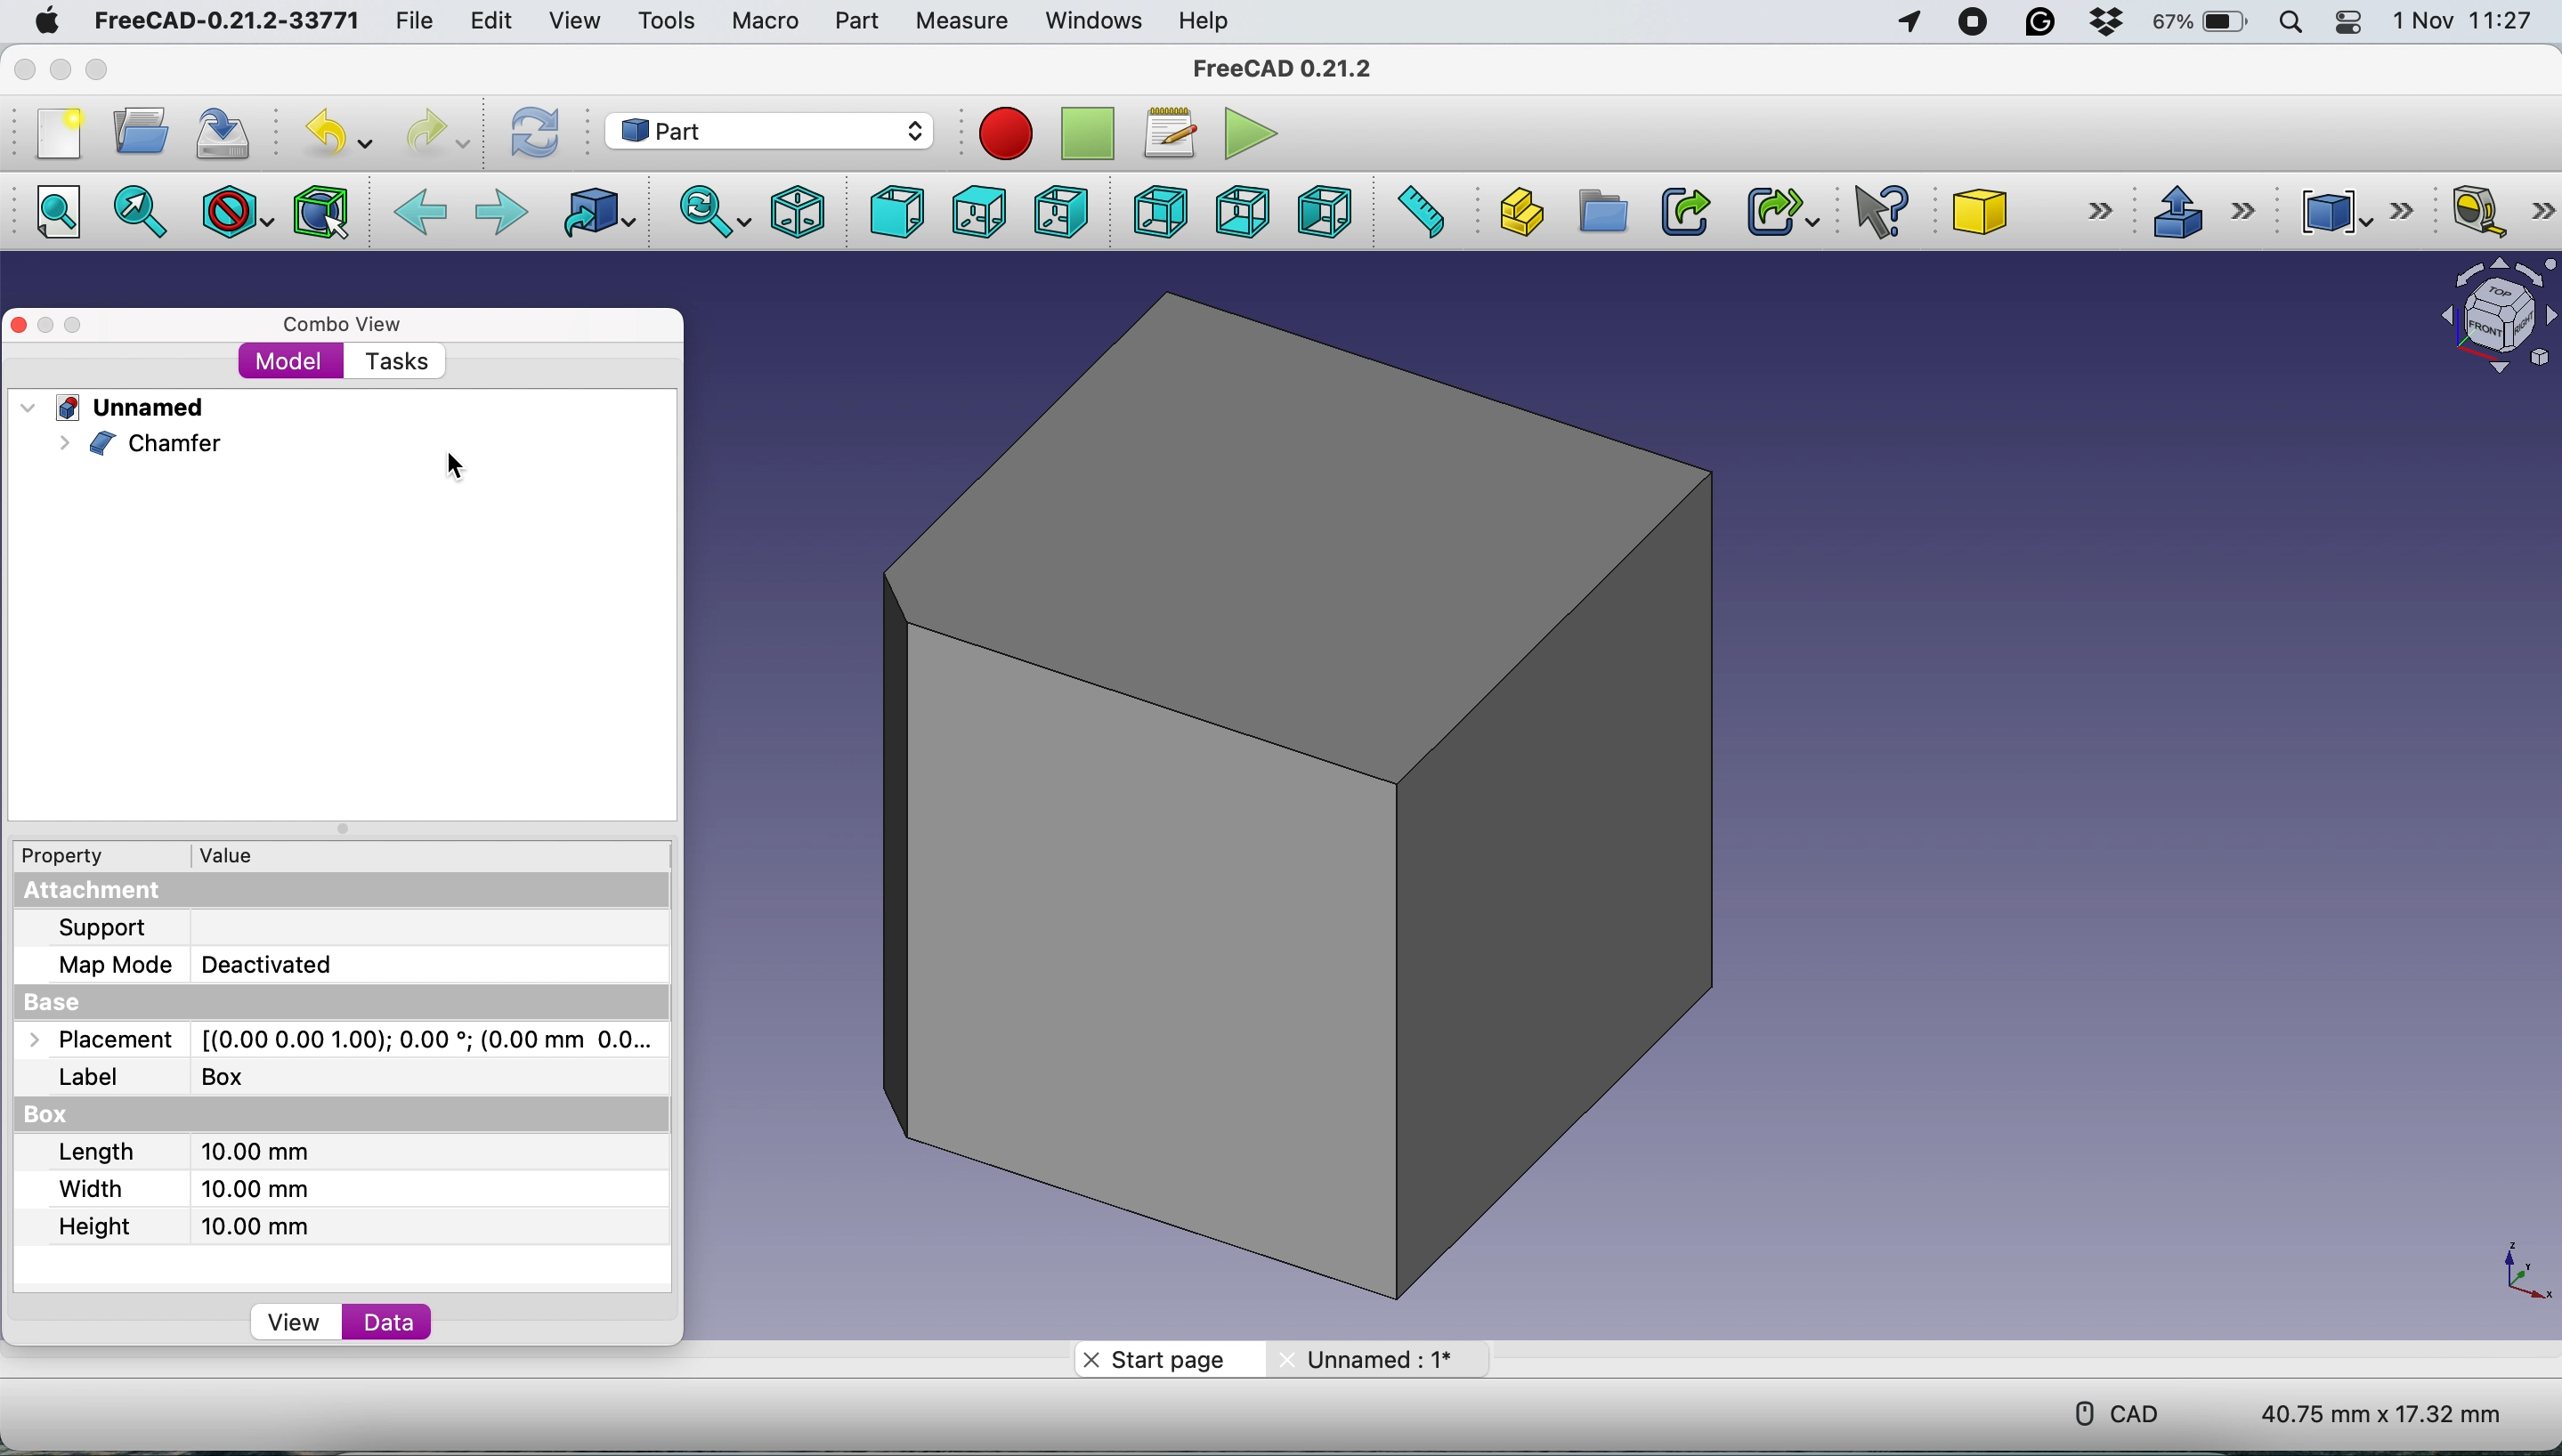 The image size is (2562, 1456). What do you see at coordinates (425, 133) in the screenshot?
I see `redo` at bounding box center [425, 133].